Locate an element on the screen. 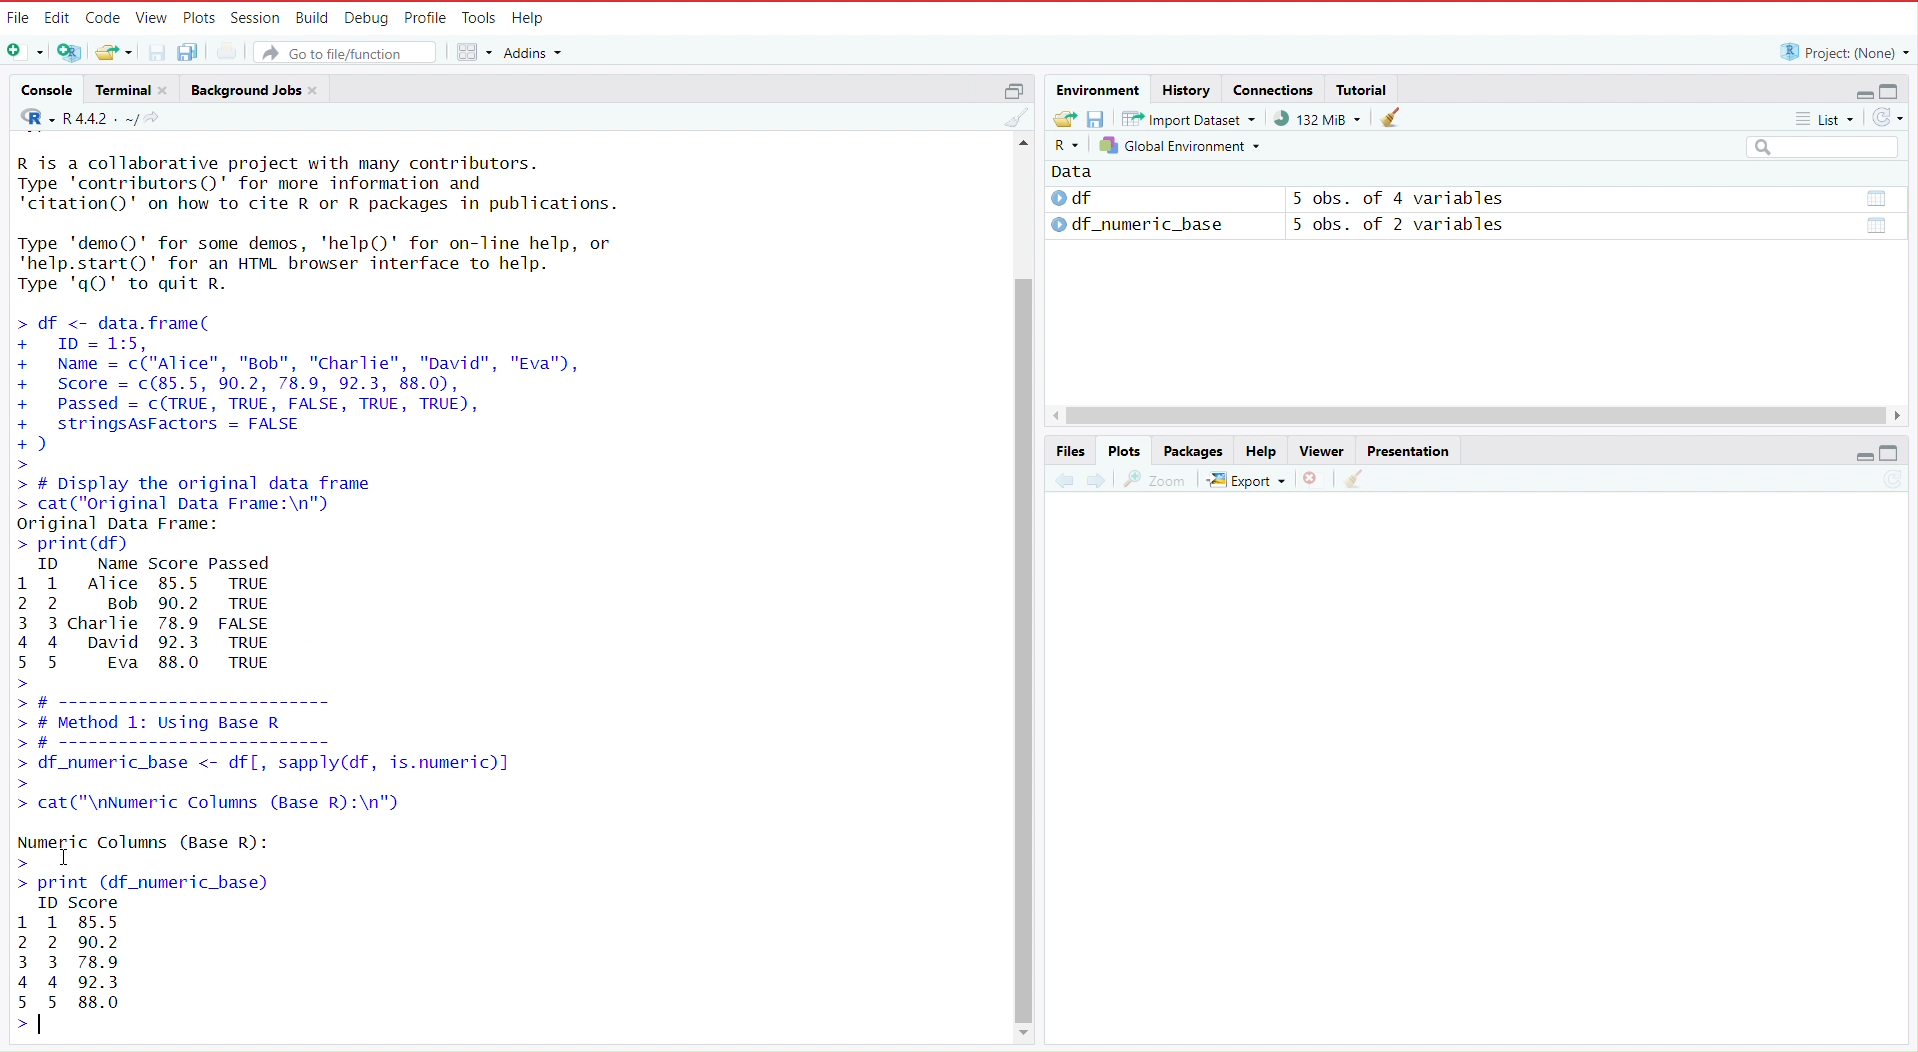 The width and height of the screenshot is (1918, 1052). Go to file/function is located at coordinates (349, 51).